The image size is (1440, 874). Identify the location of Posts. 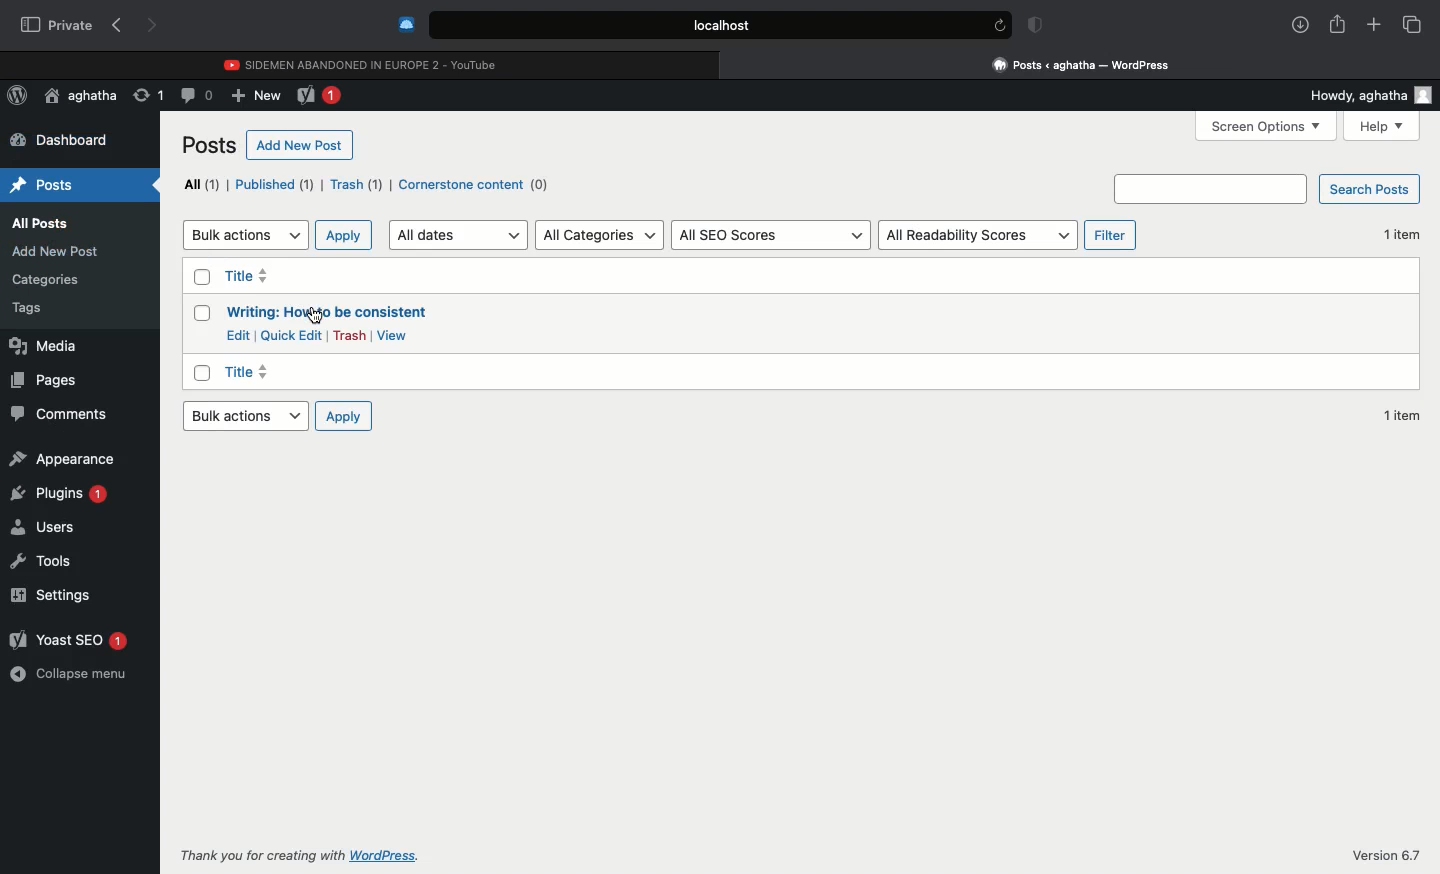
(210, 145).